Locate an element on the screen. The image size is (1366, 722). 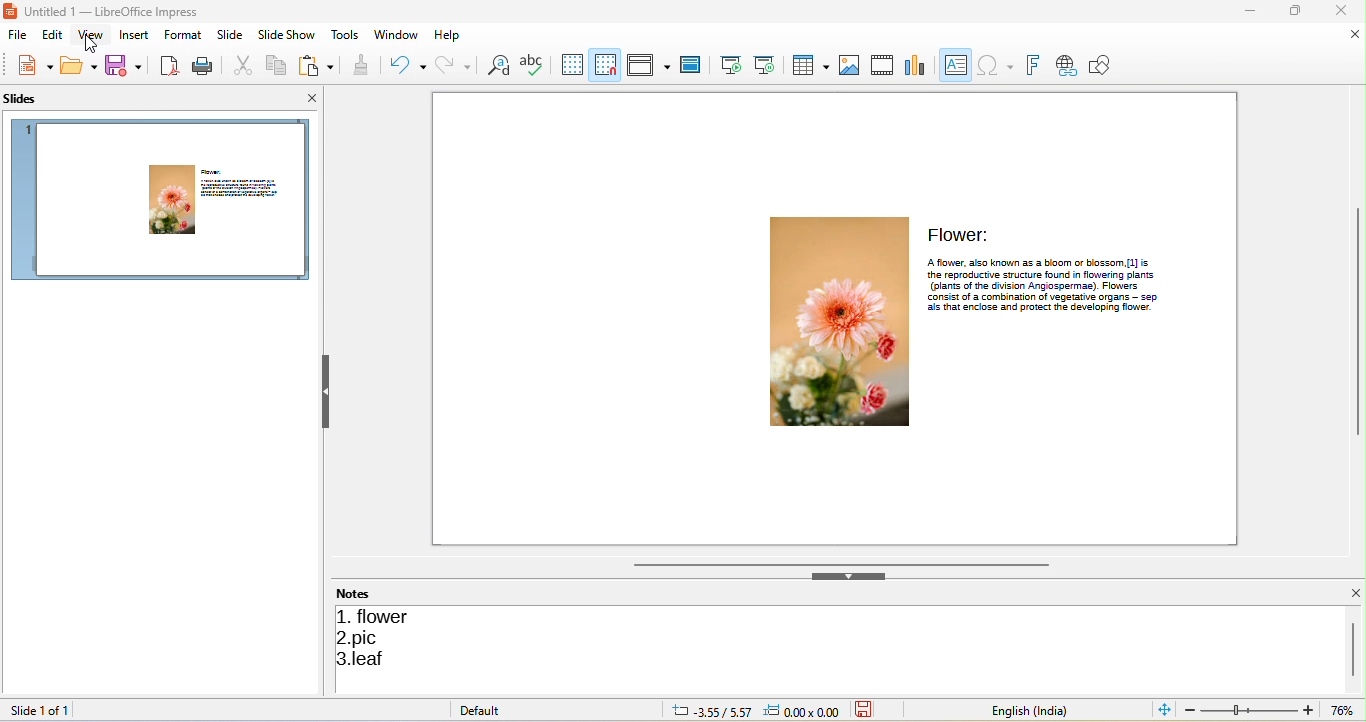
tools is located at coordinates (344, 36).